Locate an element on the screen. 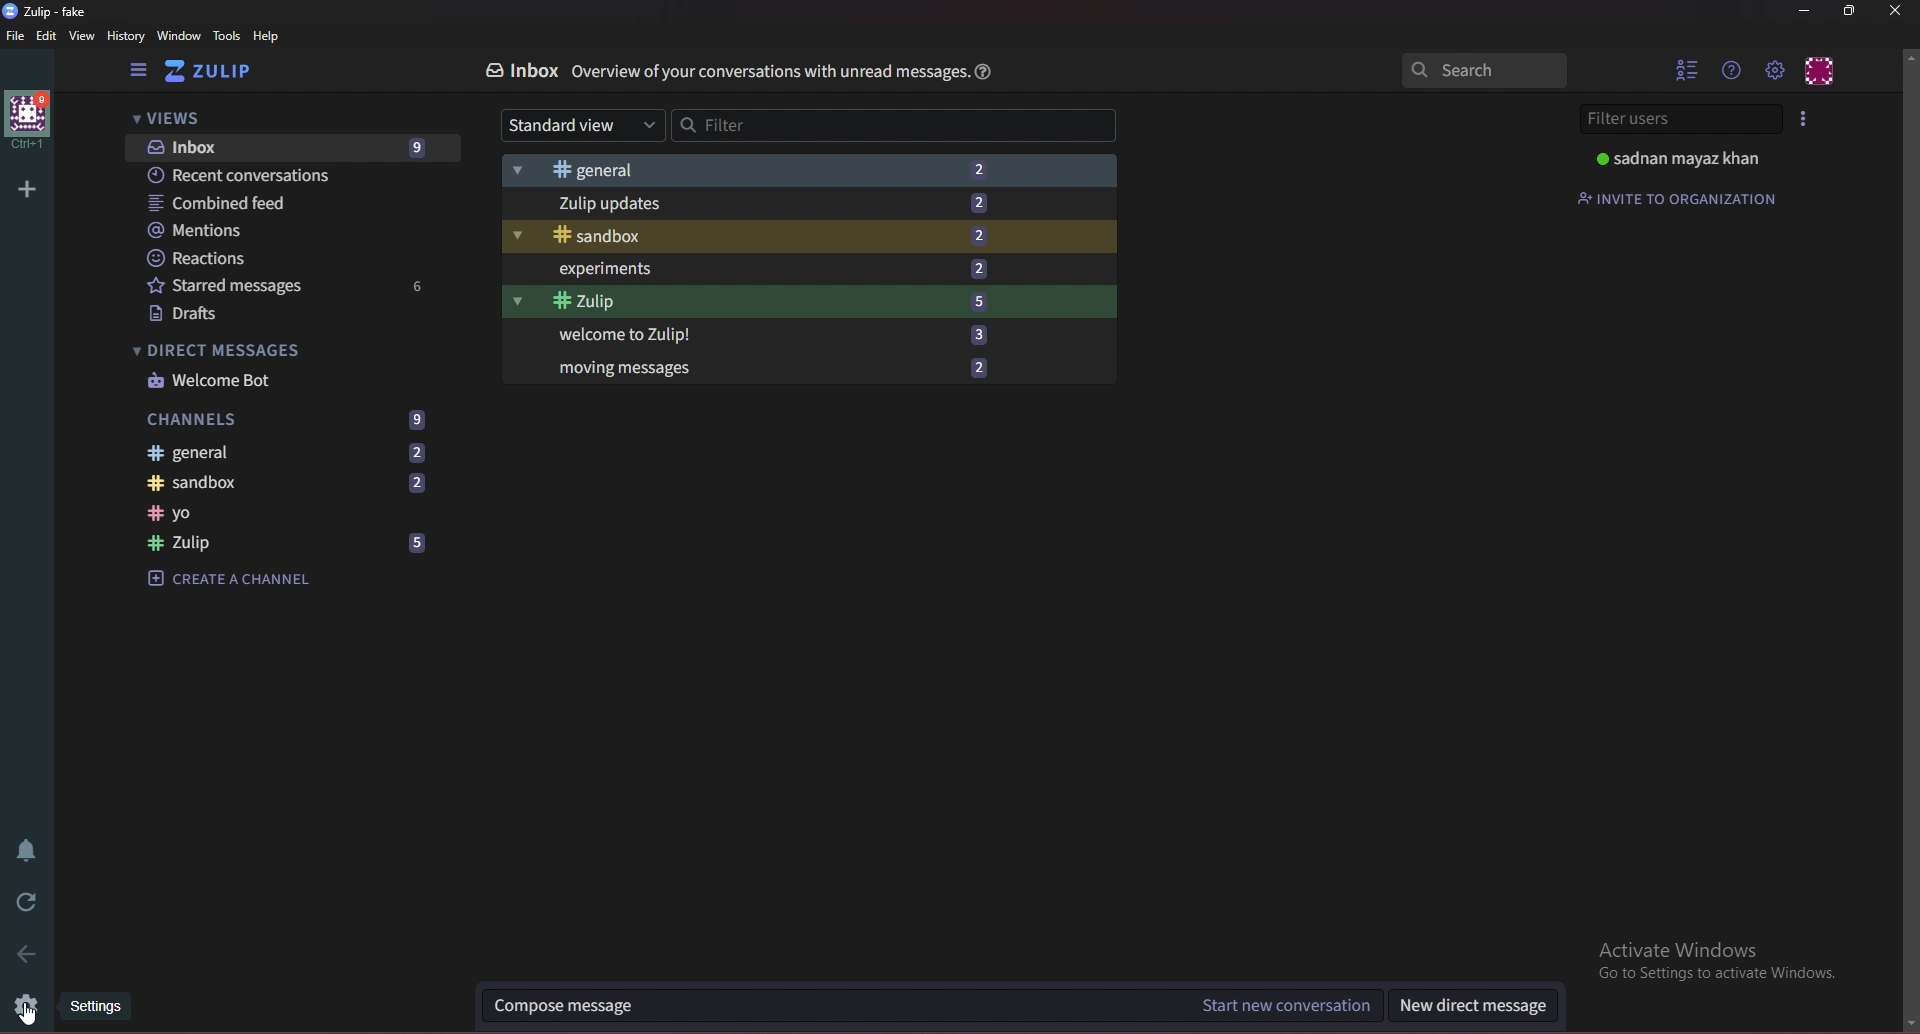  User list style is located at coordinates (1805, 118).